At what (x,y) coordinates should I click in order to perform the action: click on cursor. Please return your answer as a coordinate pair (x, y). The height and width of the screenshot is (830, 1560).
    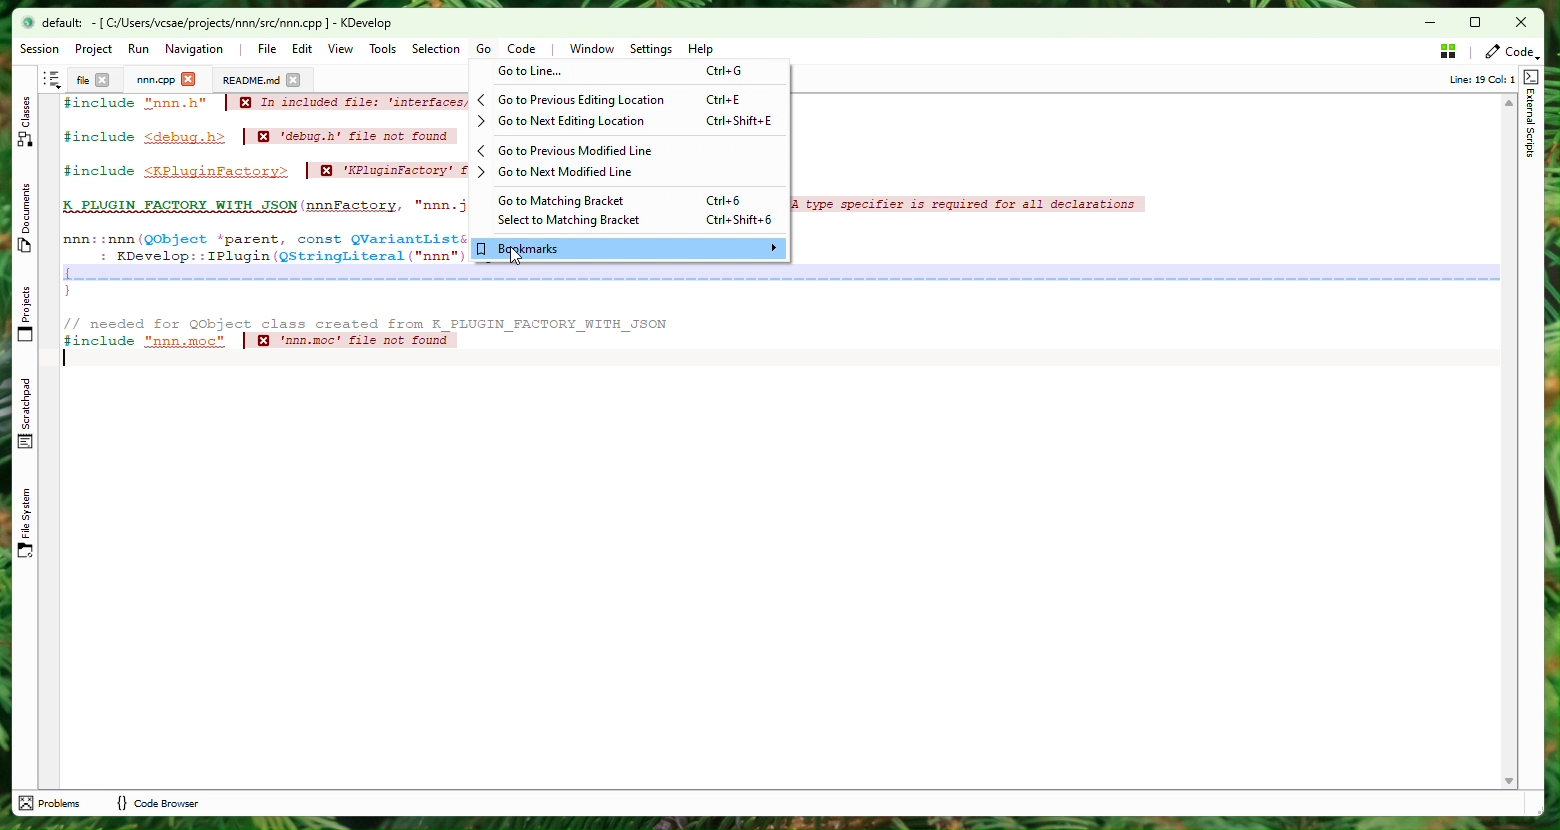
    Looking at the image, I should click on (516, 256).